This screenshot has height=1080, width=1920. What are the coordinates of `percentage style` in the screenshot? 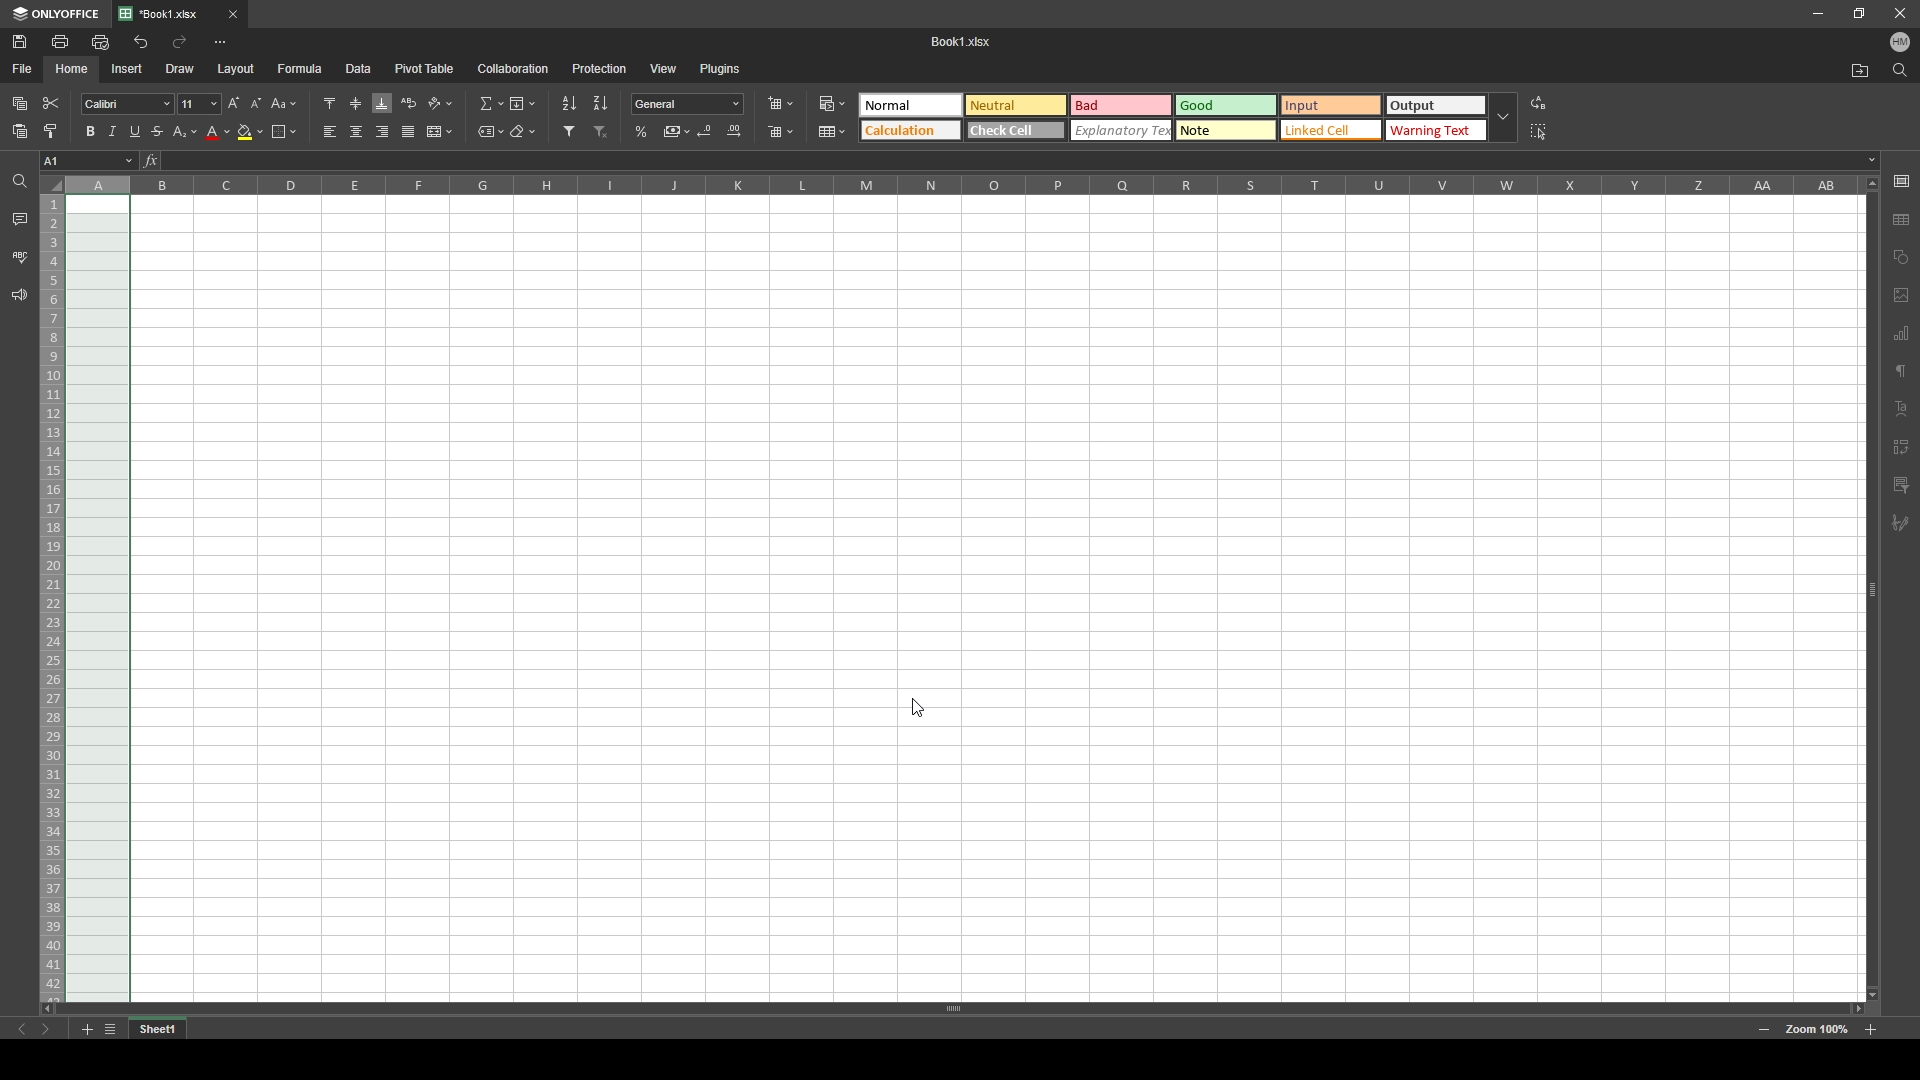 It's located at (641, 131).